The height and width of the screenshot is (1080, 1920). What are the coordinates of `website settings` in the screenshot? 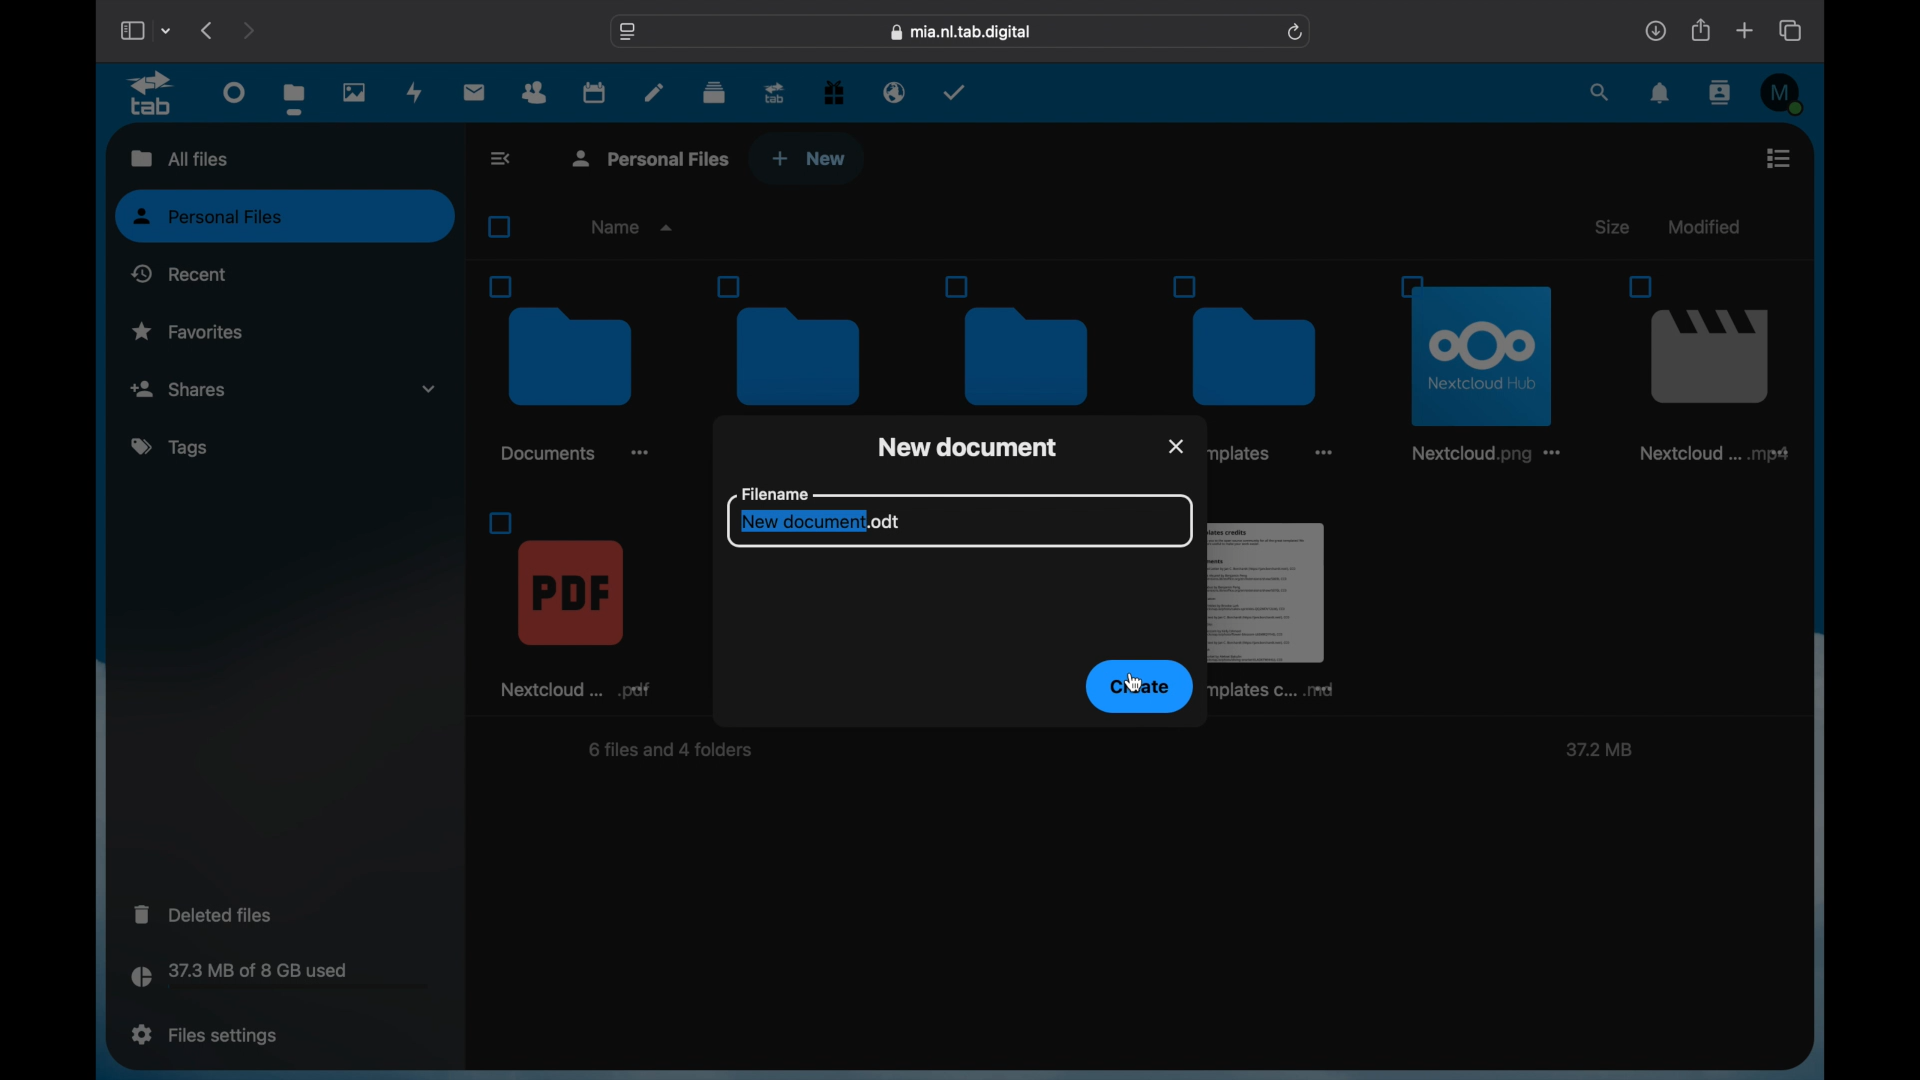 It's located at (628, 32).